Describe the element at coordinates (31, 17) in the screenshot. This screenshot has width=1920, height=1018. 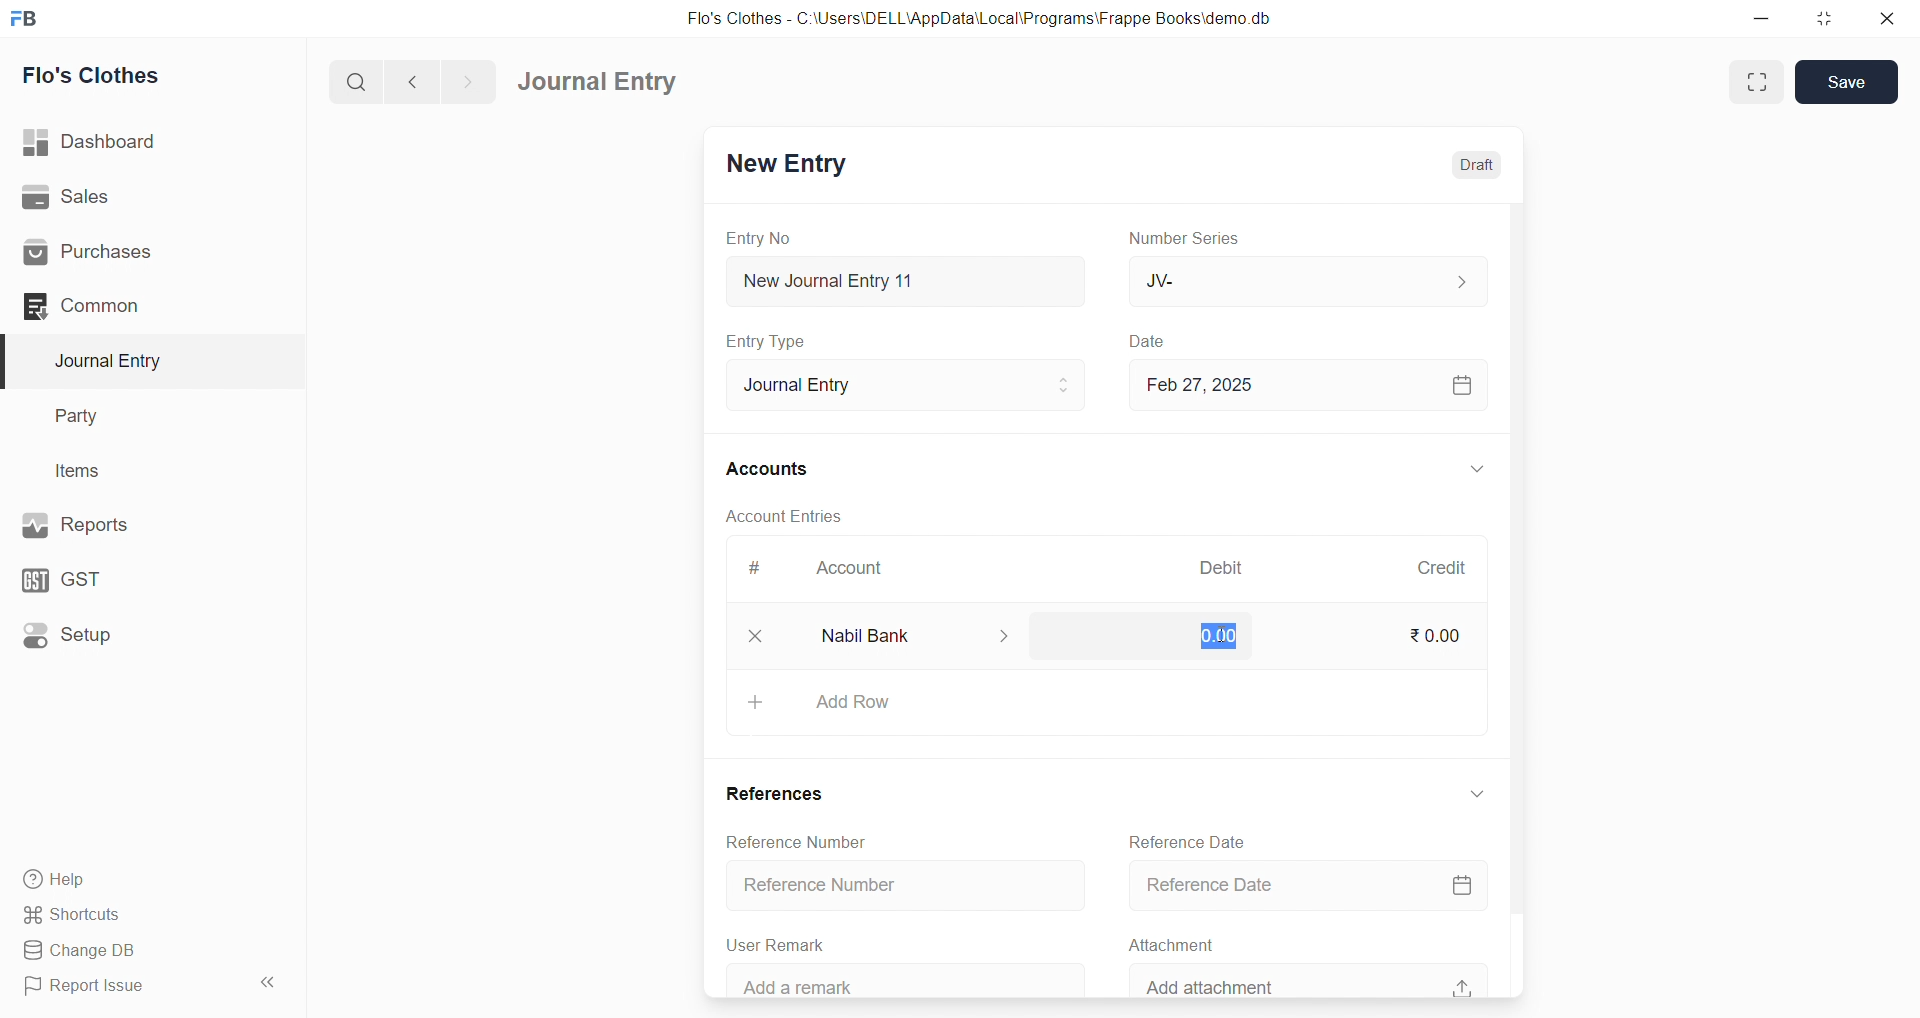
I see `logo` at that location.